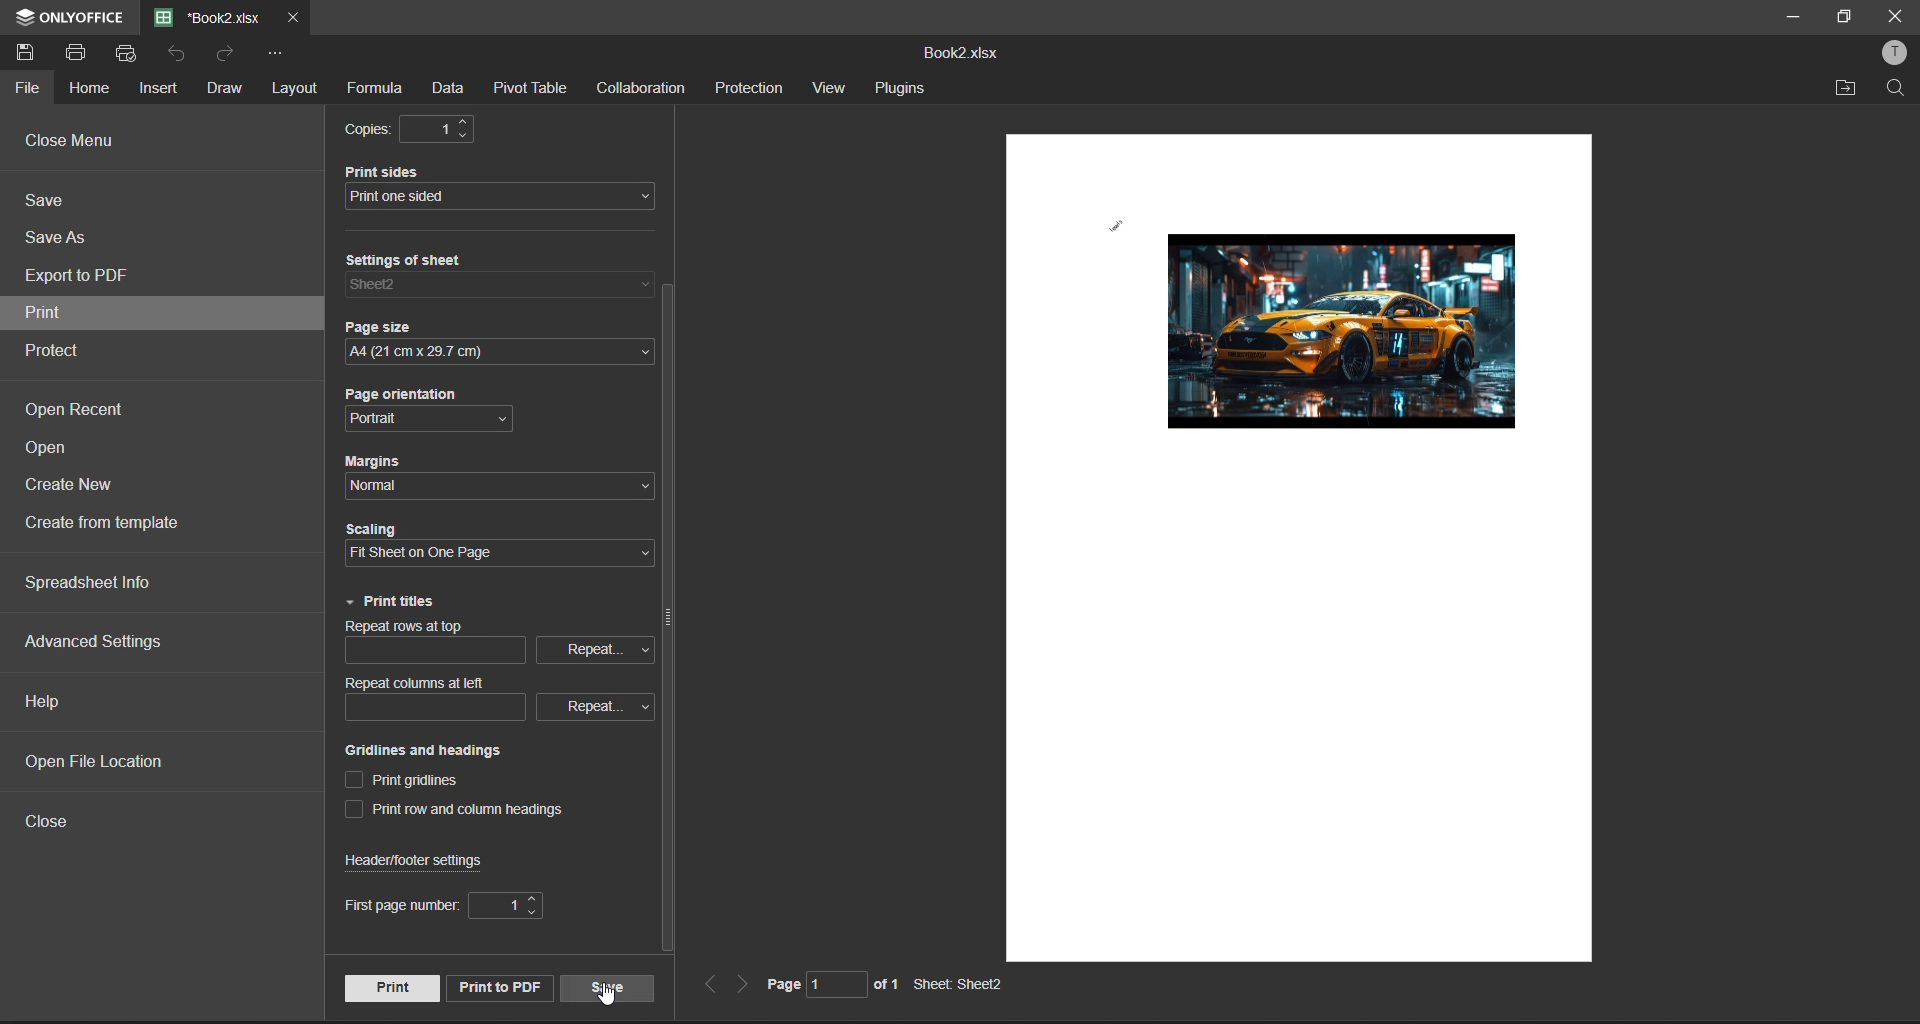  I want to click on protect, so click(61, 350).